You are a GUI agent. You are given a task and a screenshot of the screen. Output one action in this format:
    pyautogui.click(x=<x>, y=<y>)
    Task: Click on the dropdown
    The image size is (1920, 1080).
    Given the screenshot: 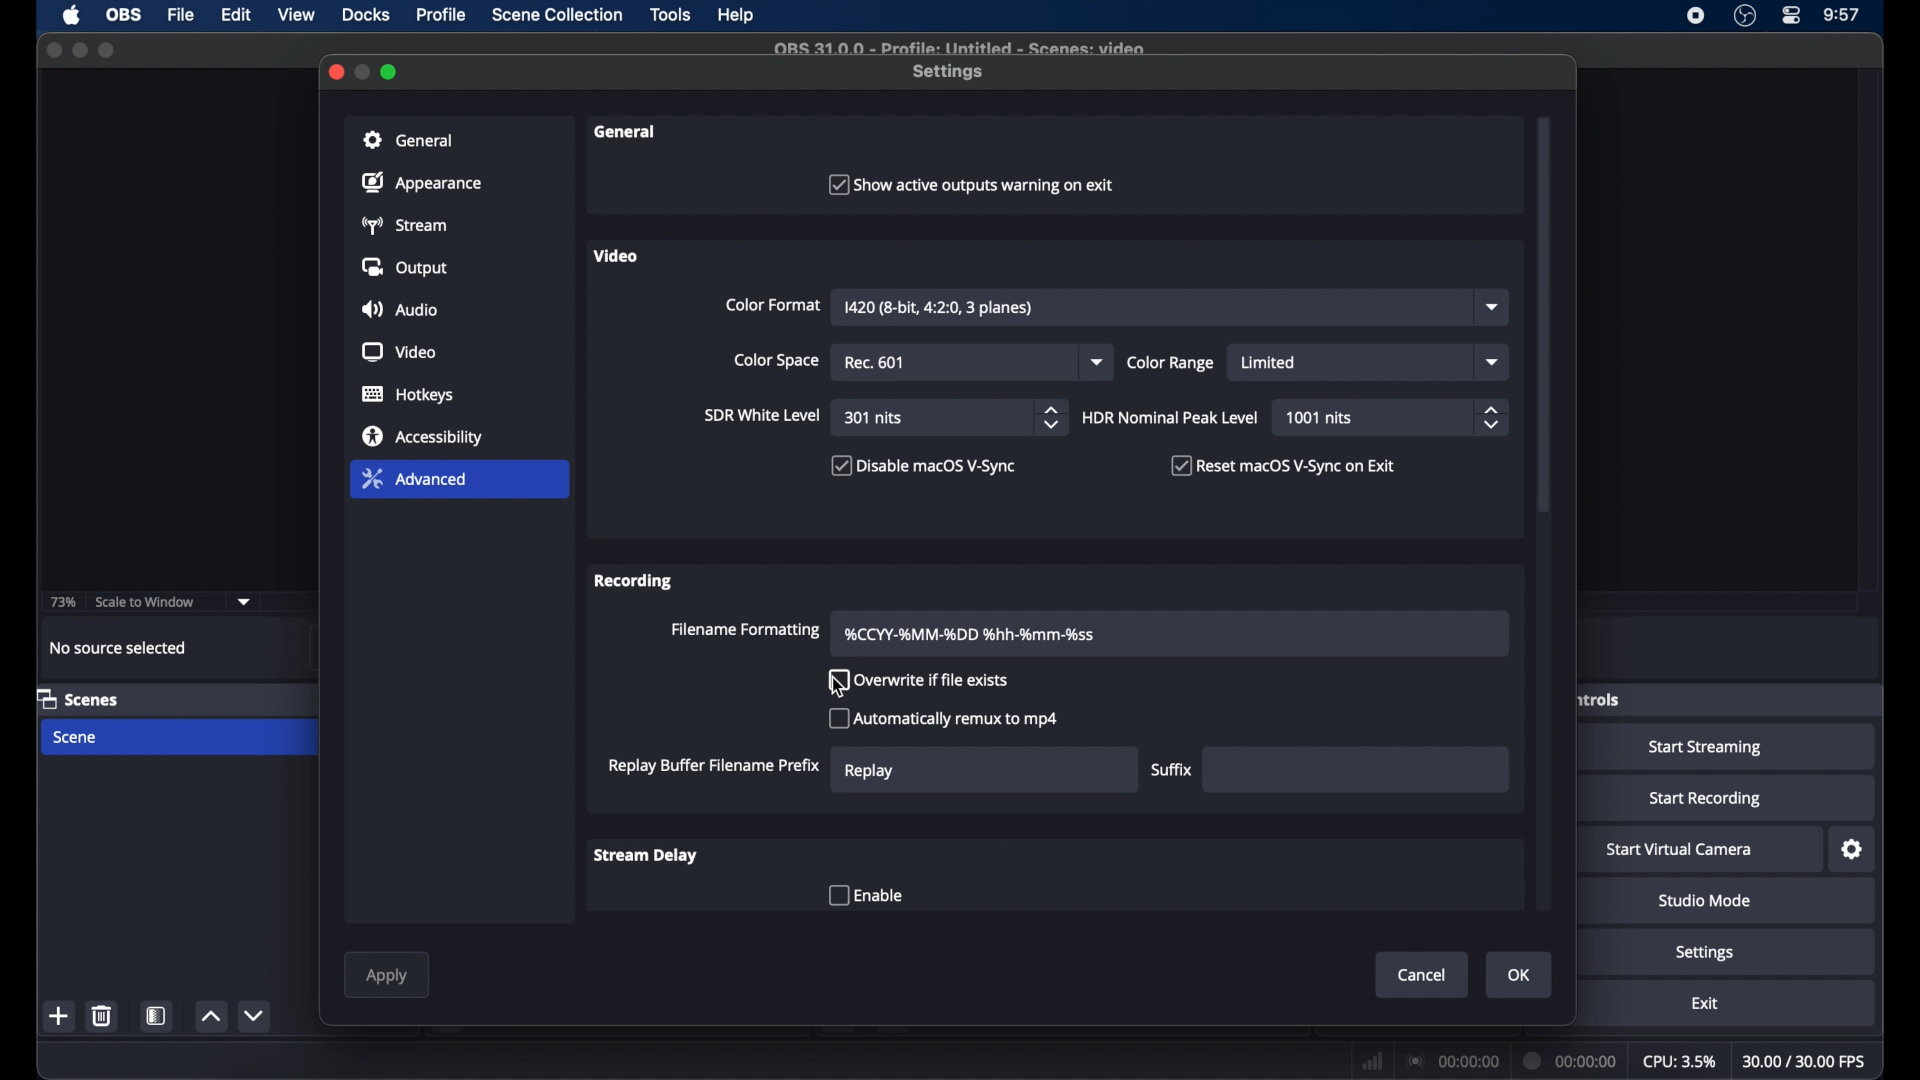 What is the action you would take?
    pyautogui.click(x=1099, y=363)
    